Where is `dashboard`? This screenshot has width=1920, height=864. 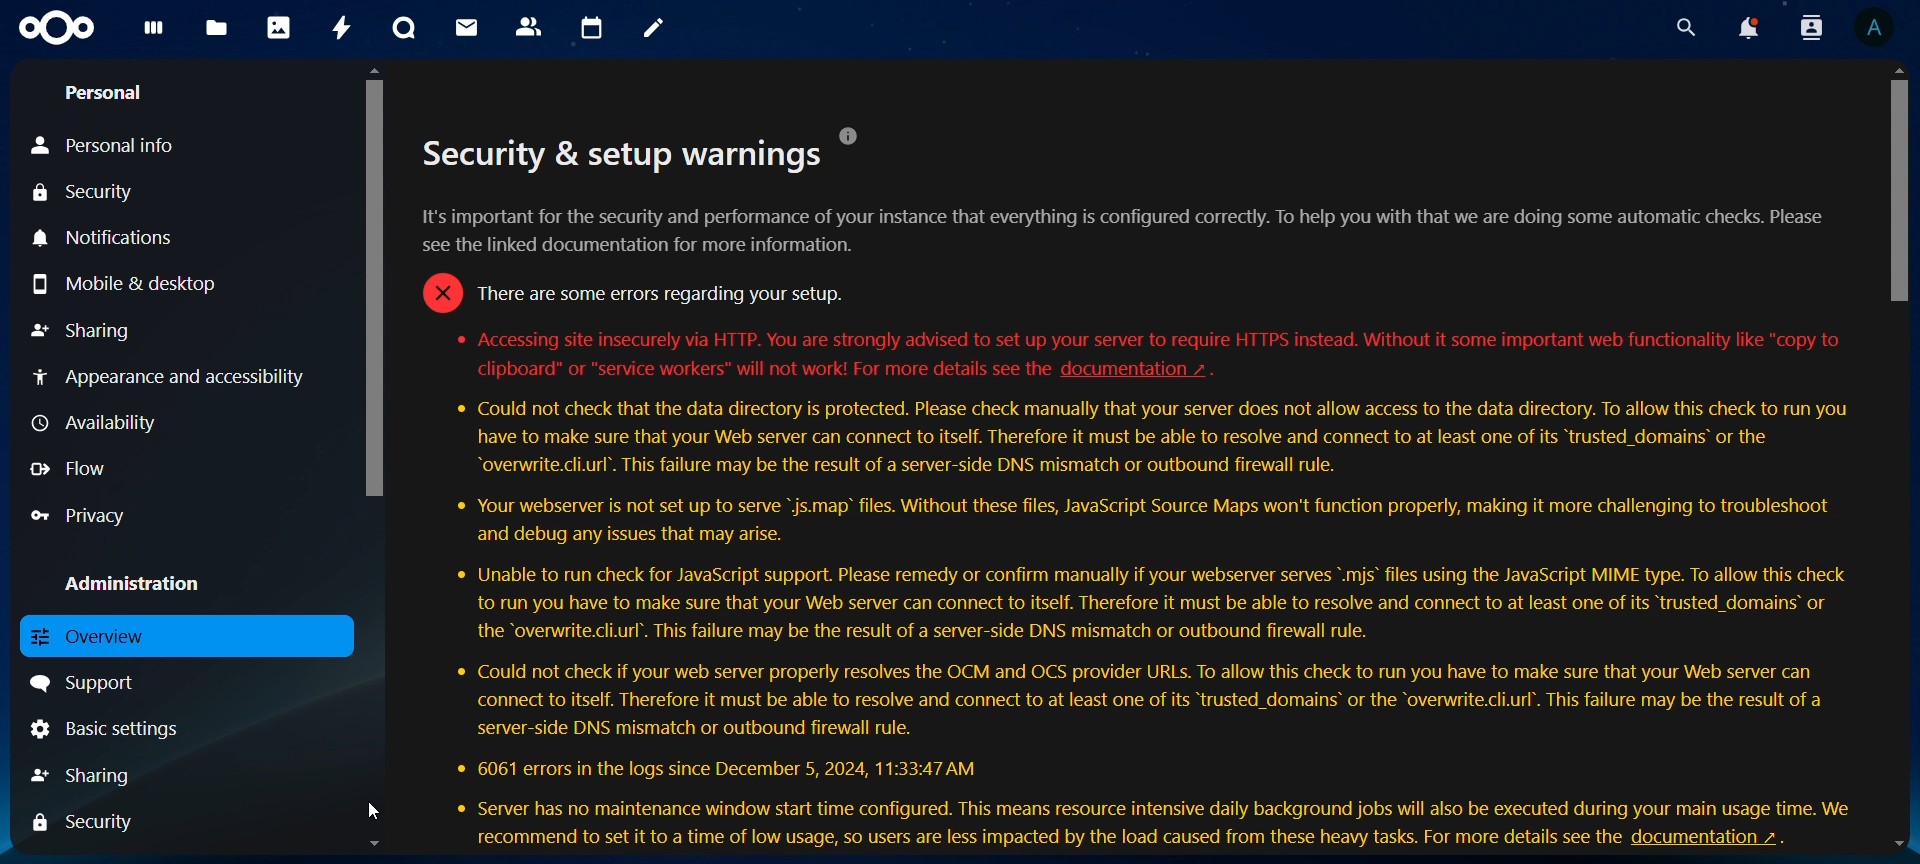
dashboard is located at coordinates (152, 32).